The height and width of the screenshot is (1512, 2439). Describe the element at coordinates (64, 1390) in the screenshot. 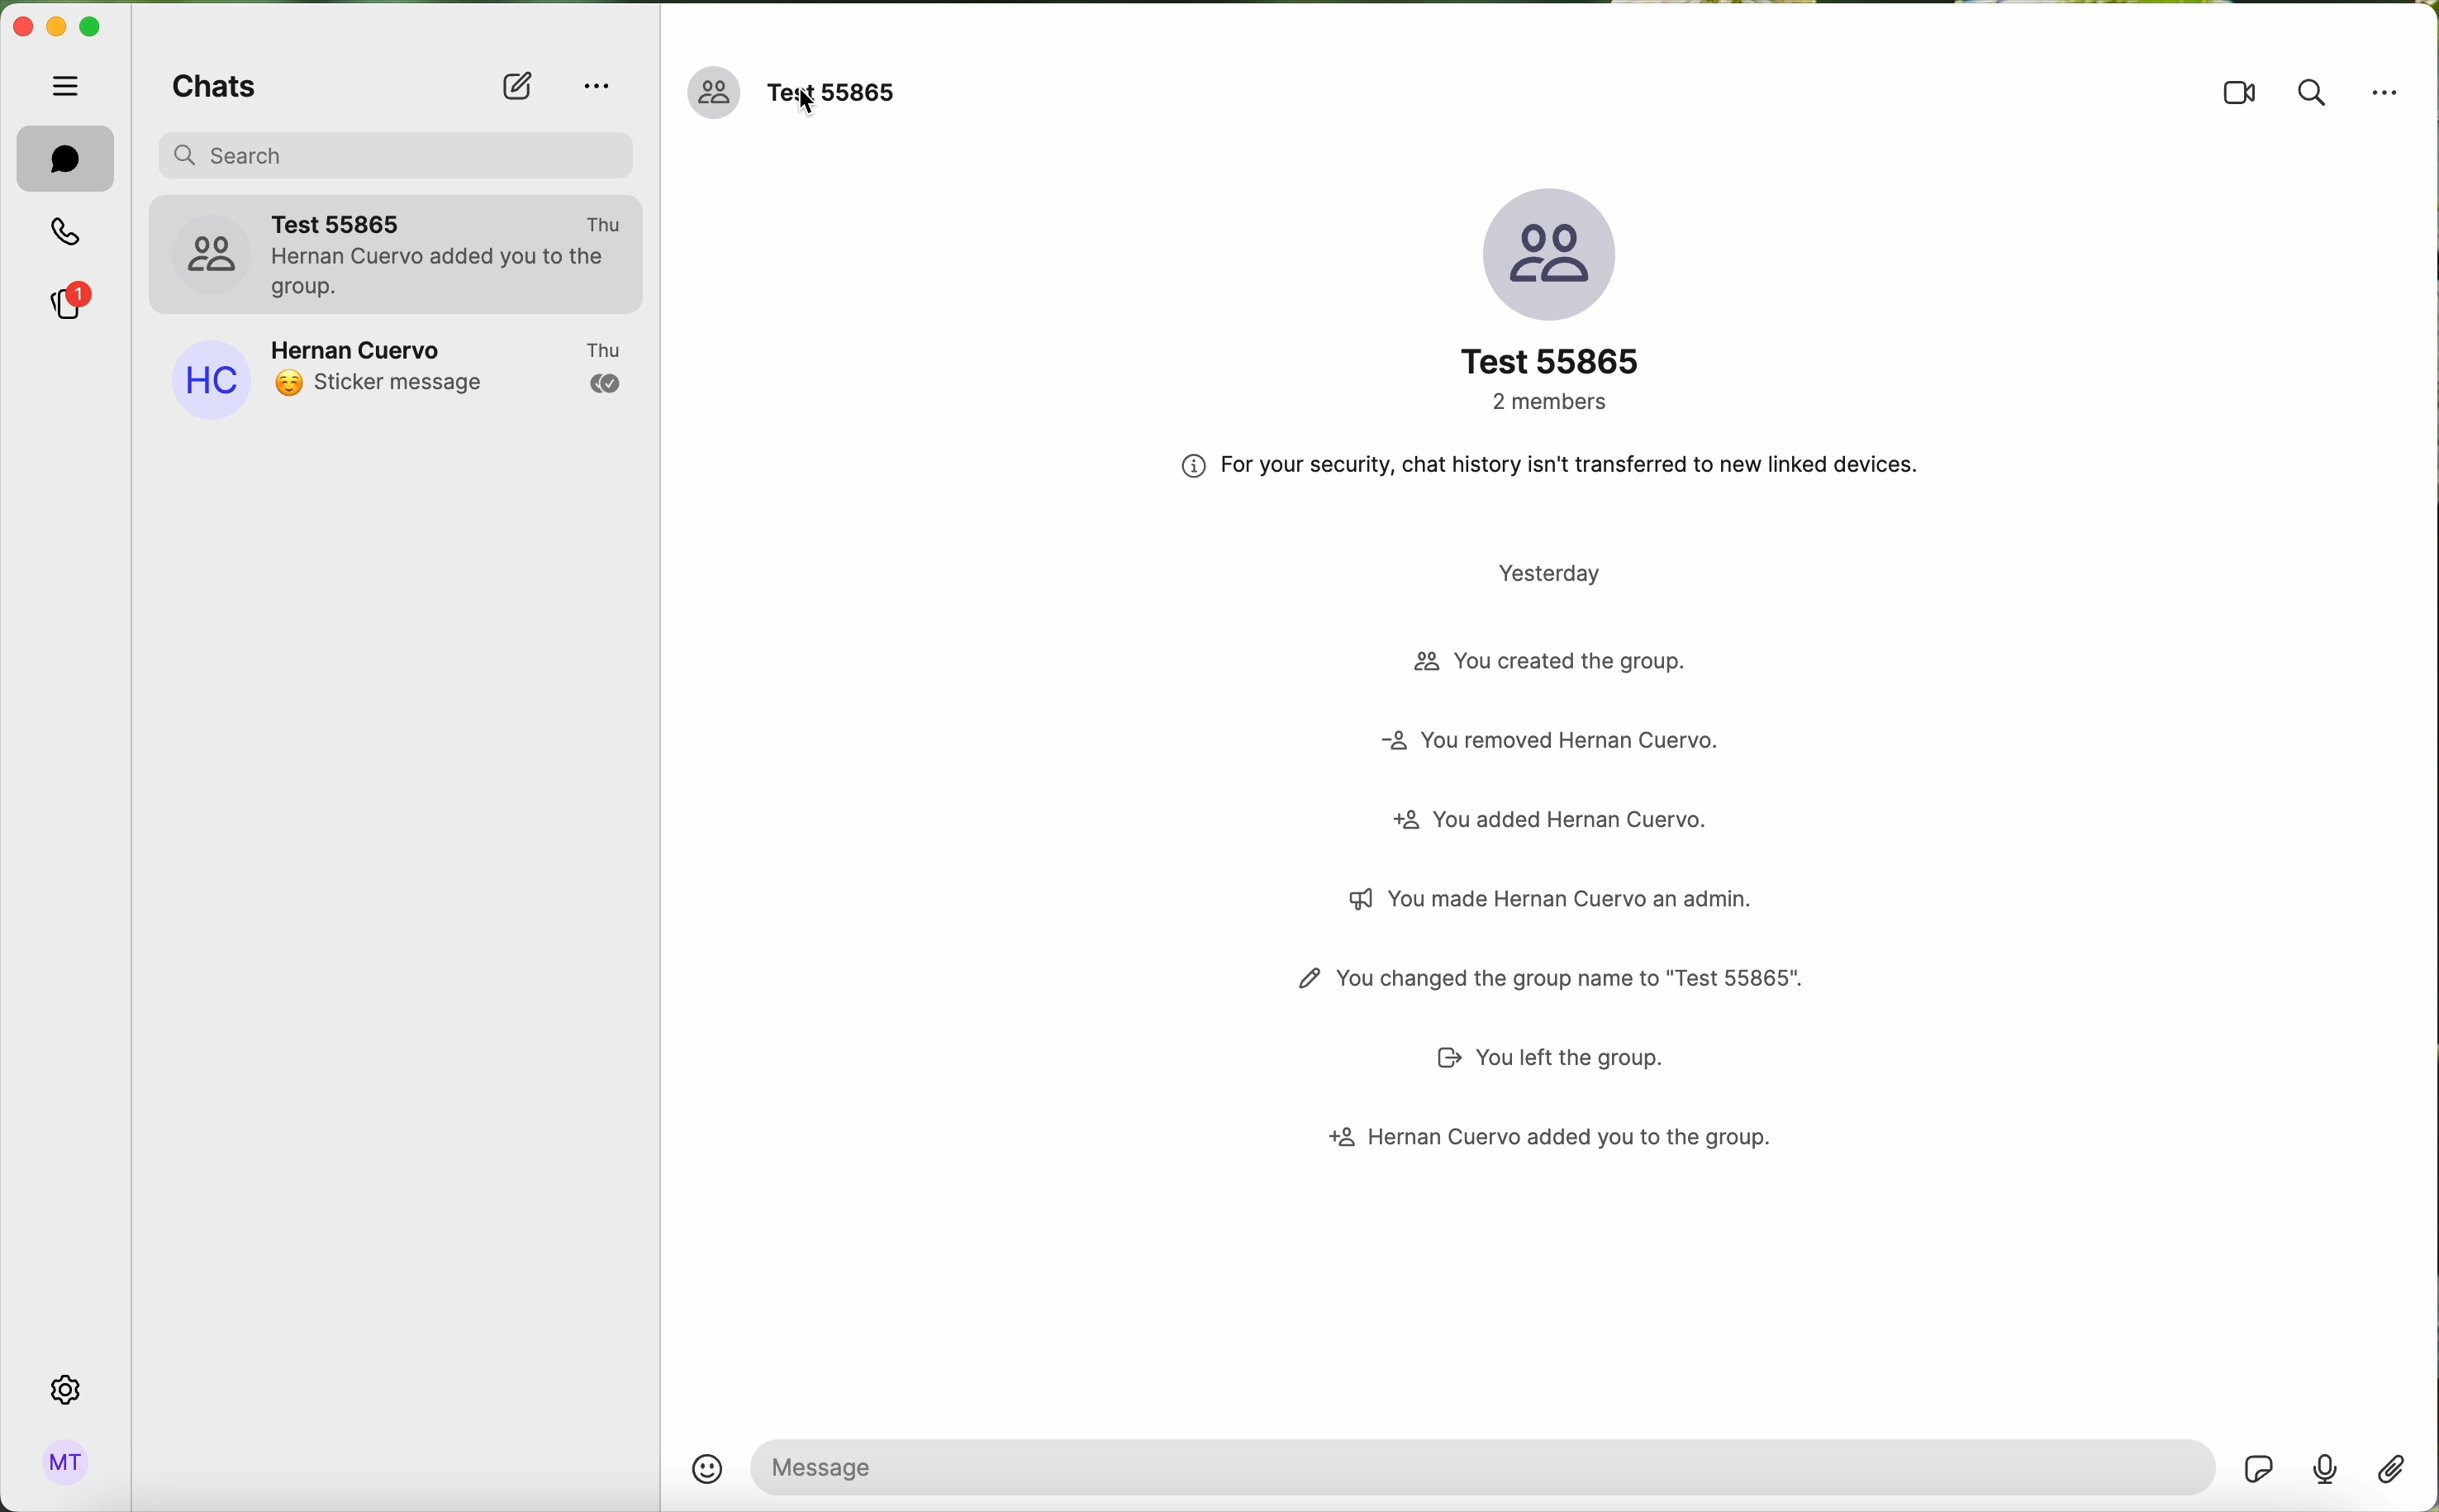

I see `settings` at that location.